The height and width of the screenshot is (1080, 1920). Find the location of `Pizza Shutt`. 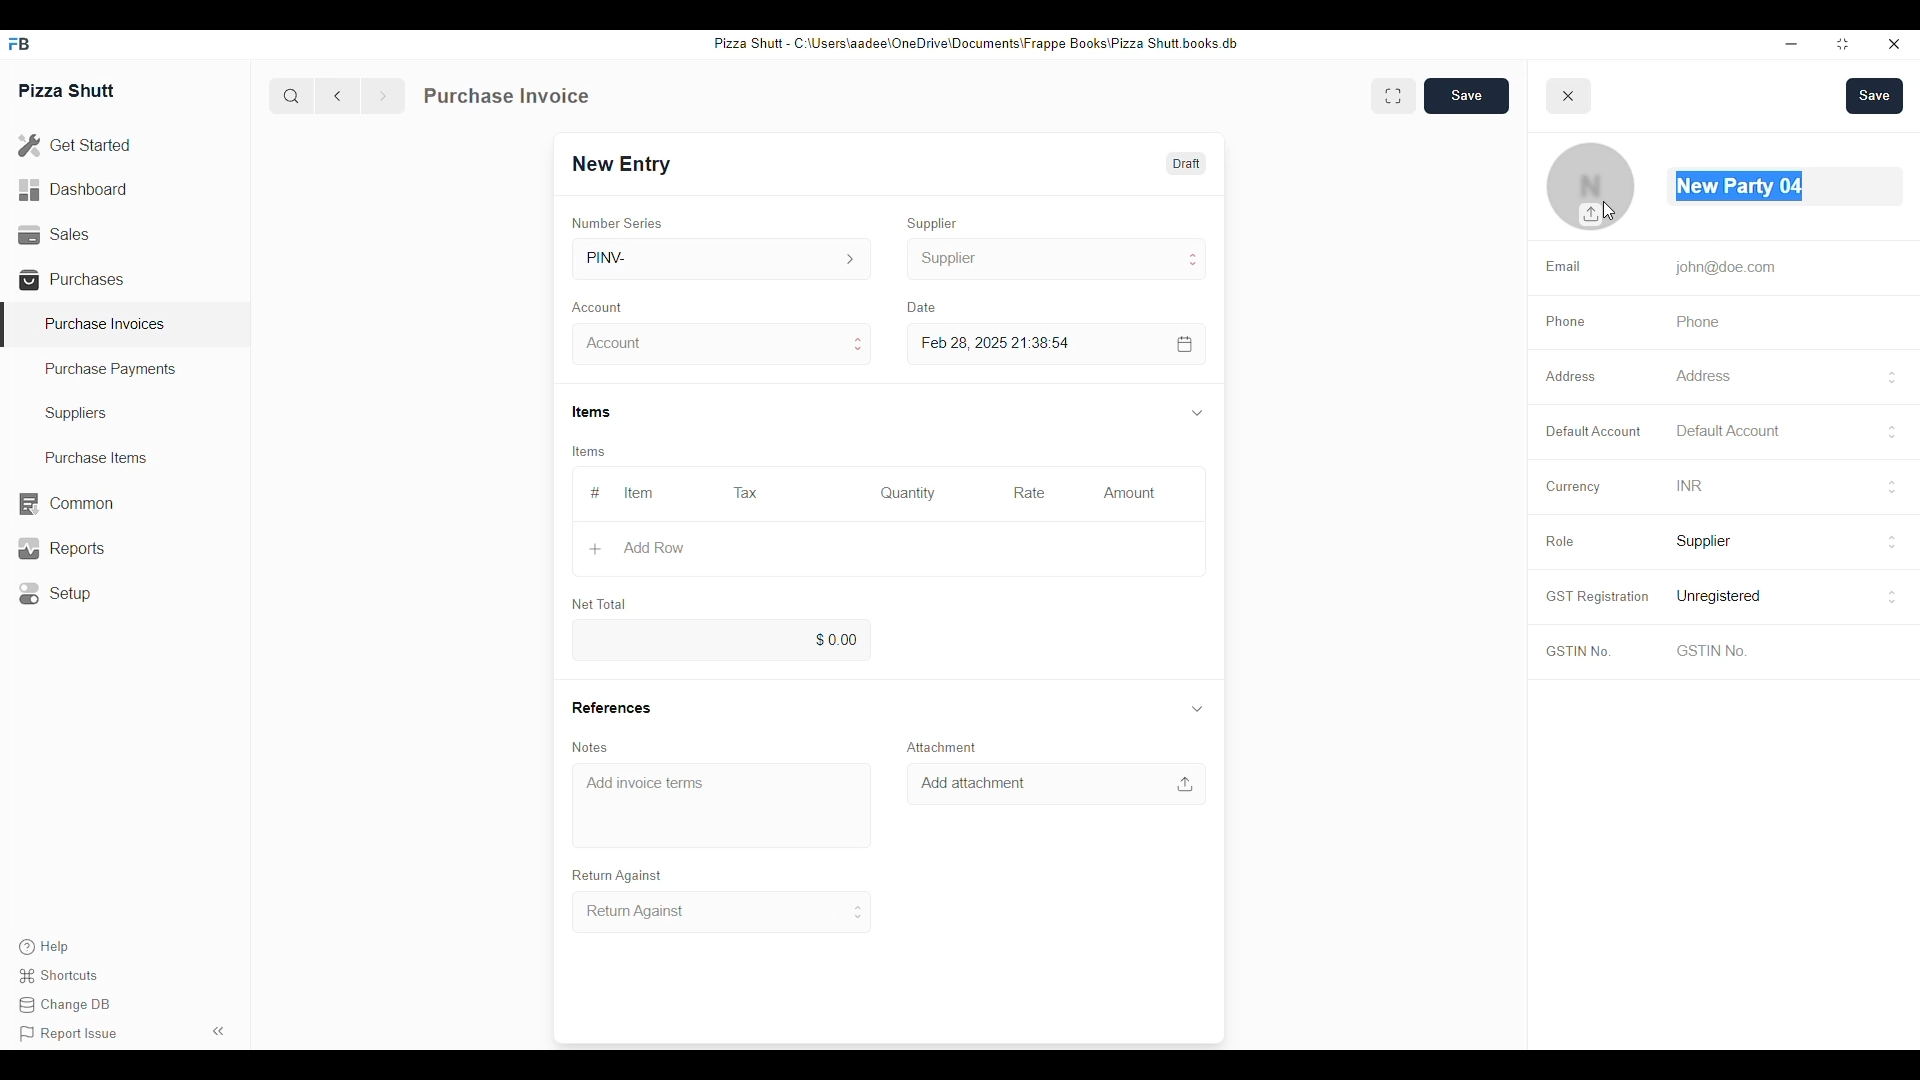

Pizza Shutt is located at coordinates (68, 89).